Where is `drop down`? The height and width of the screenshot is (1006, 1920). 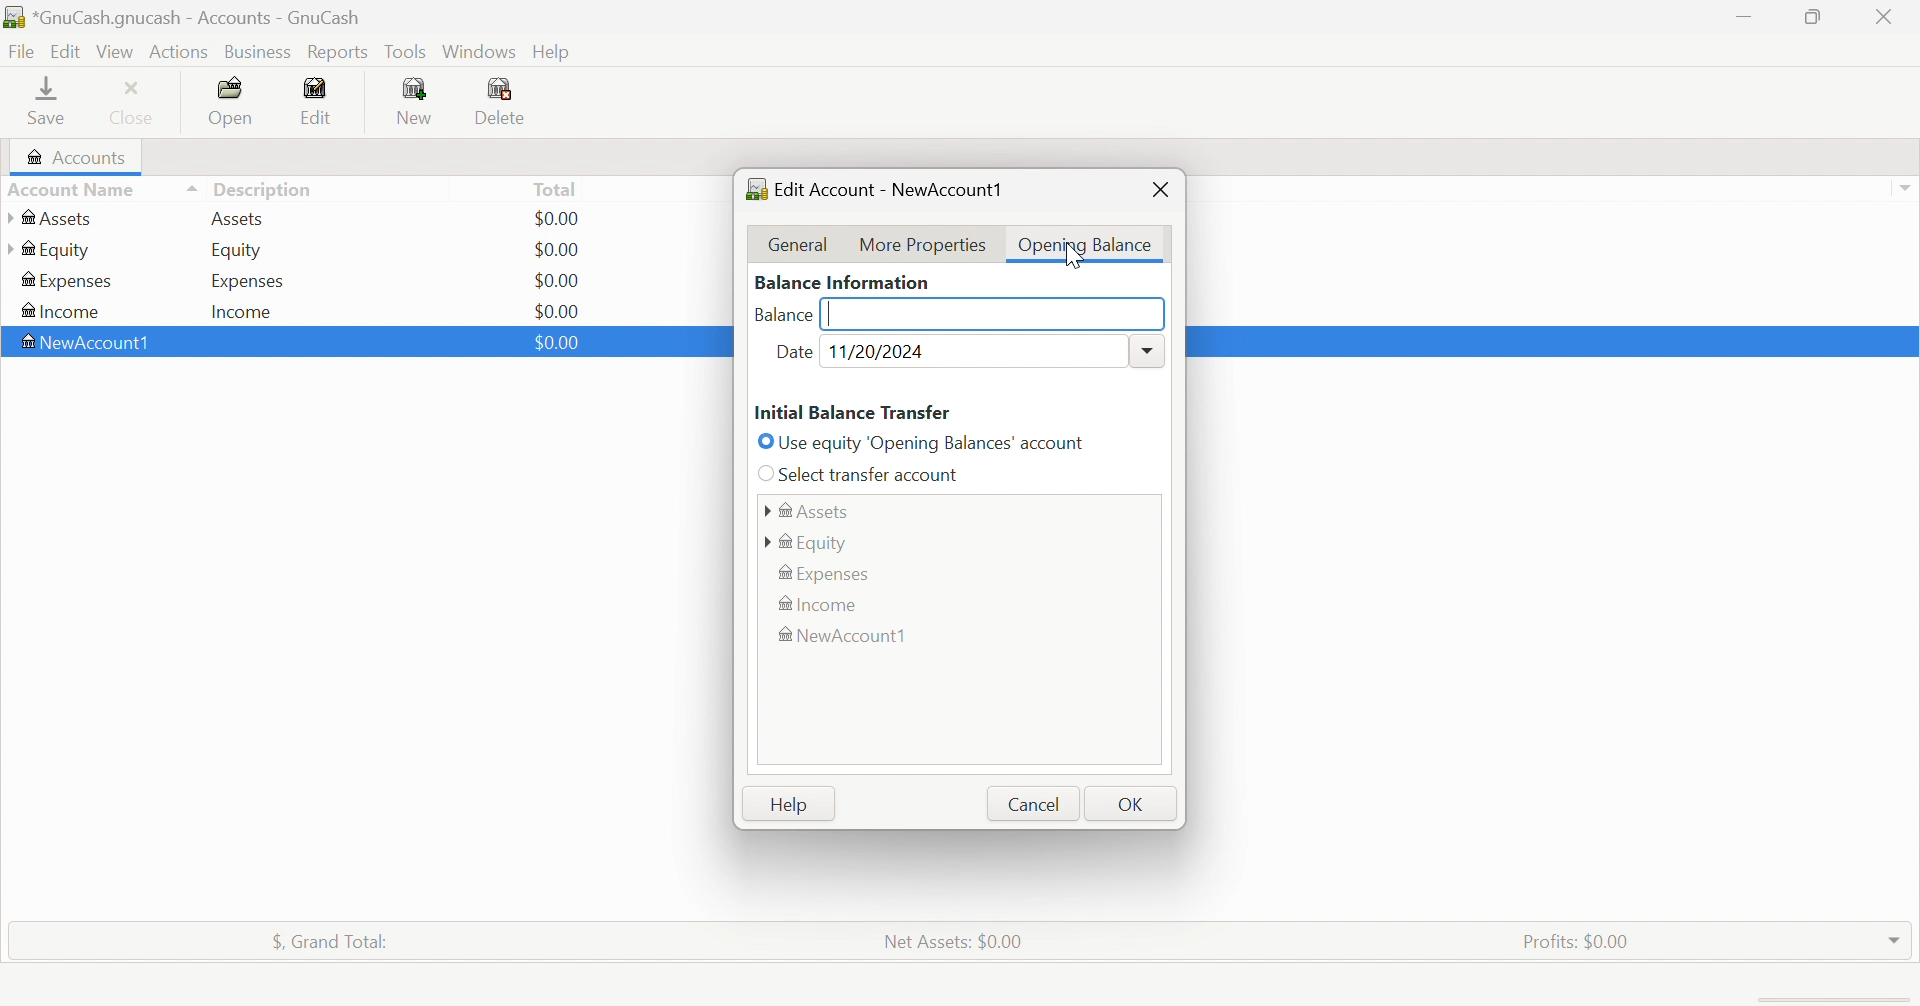
drop down is located at coordinates (1908, 190).